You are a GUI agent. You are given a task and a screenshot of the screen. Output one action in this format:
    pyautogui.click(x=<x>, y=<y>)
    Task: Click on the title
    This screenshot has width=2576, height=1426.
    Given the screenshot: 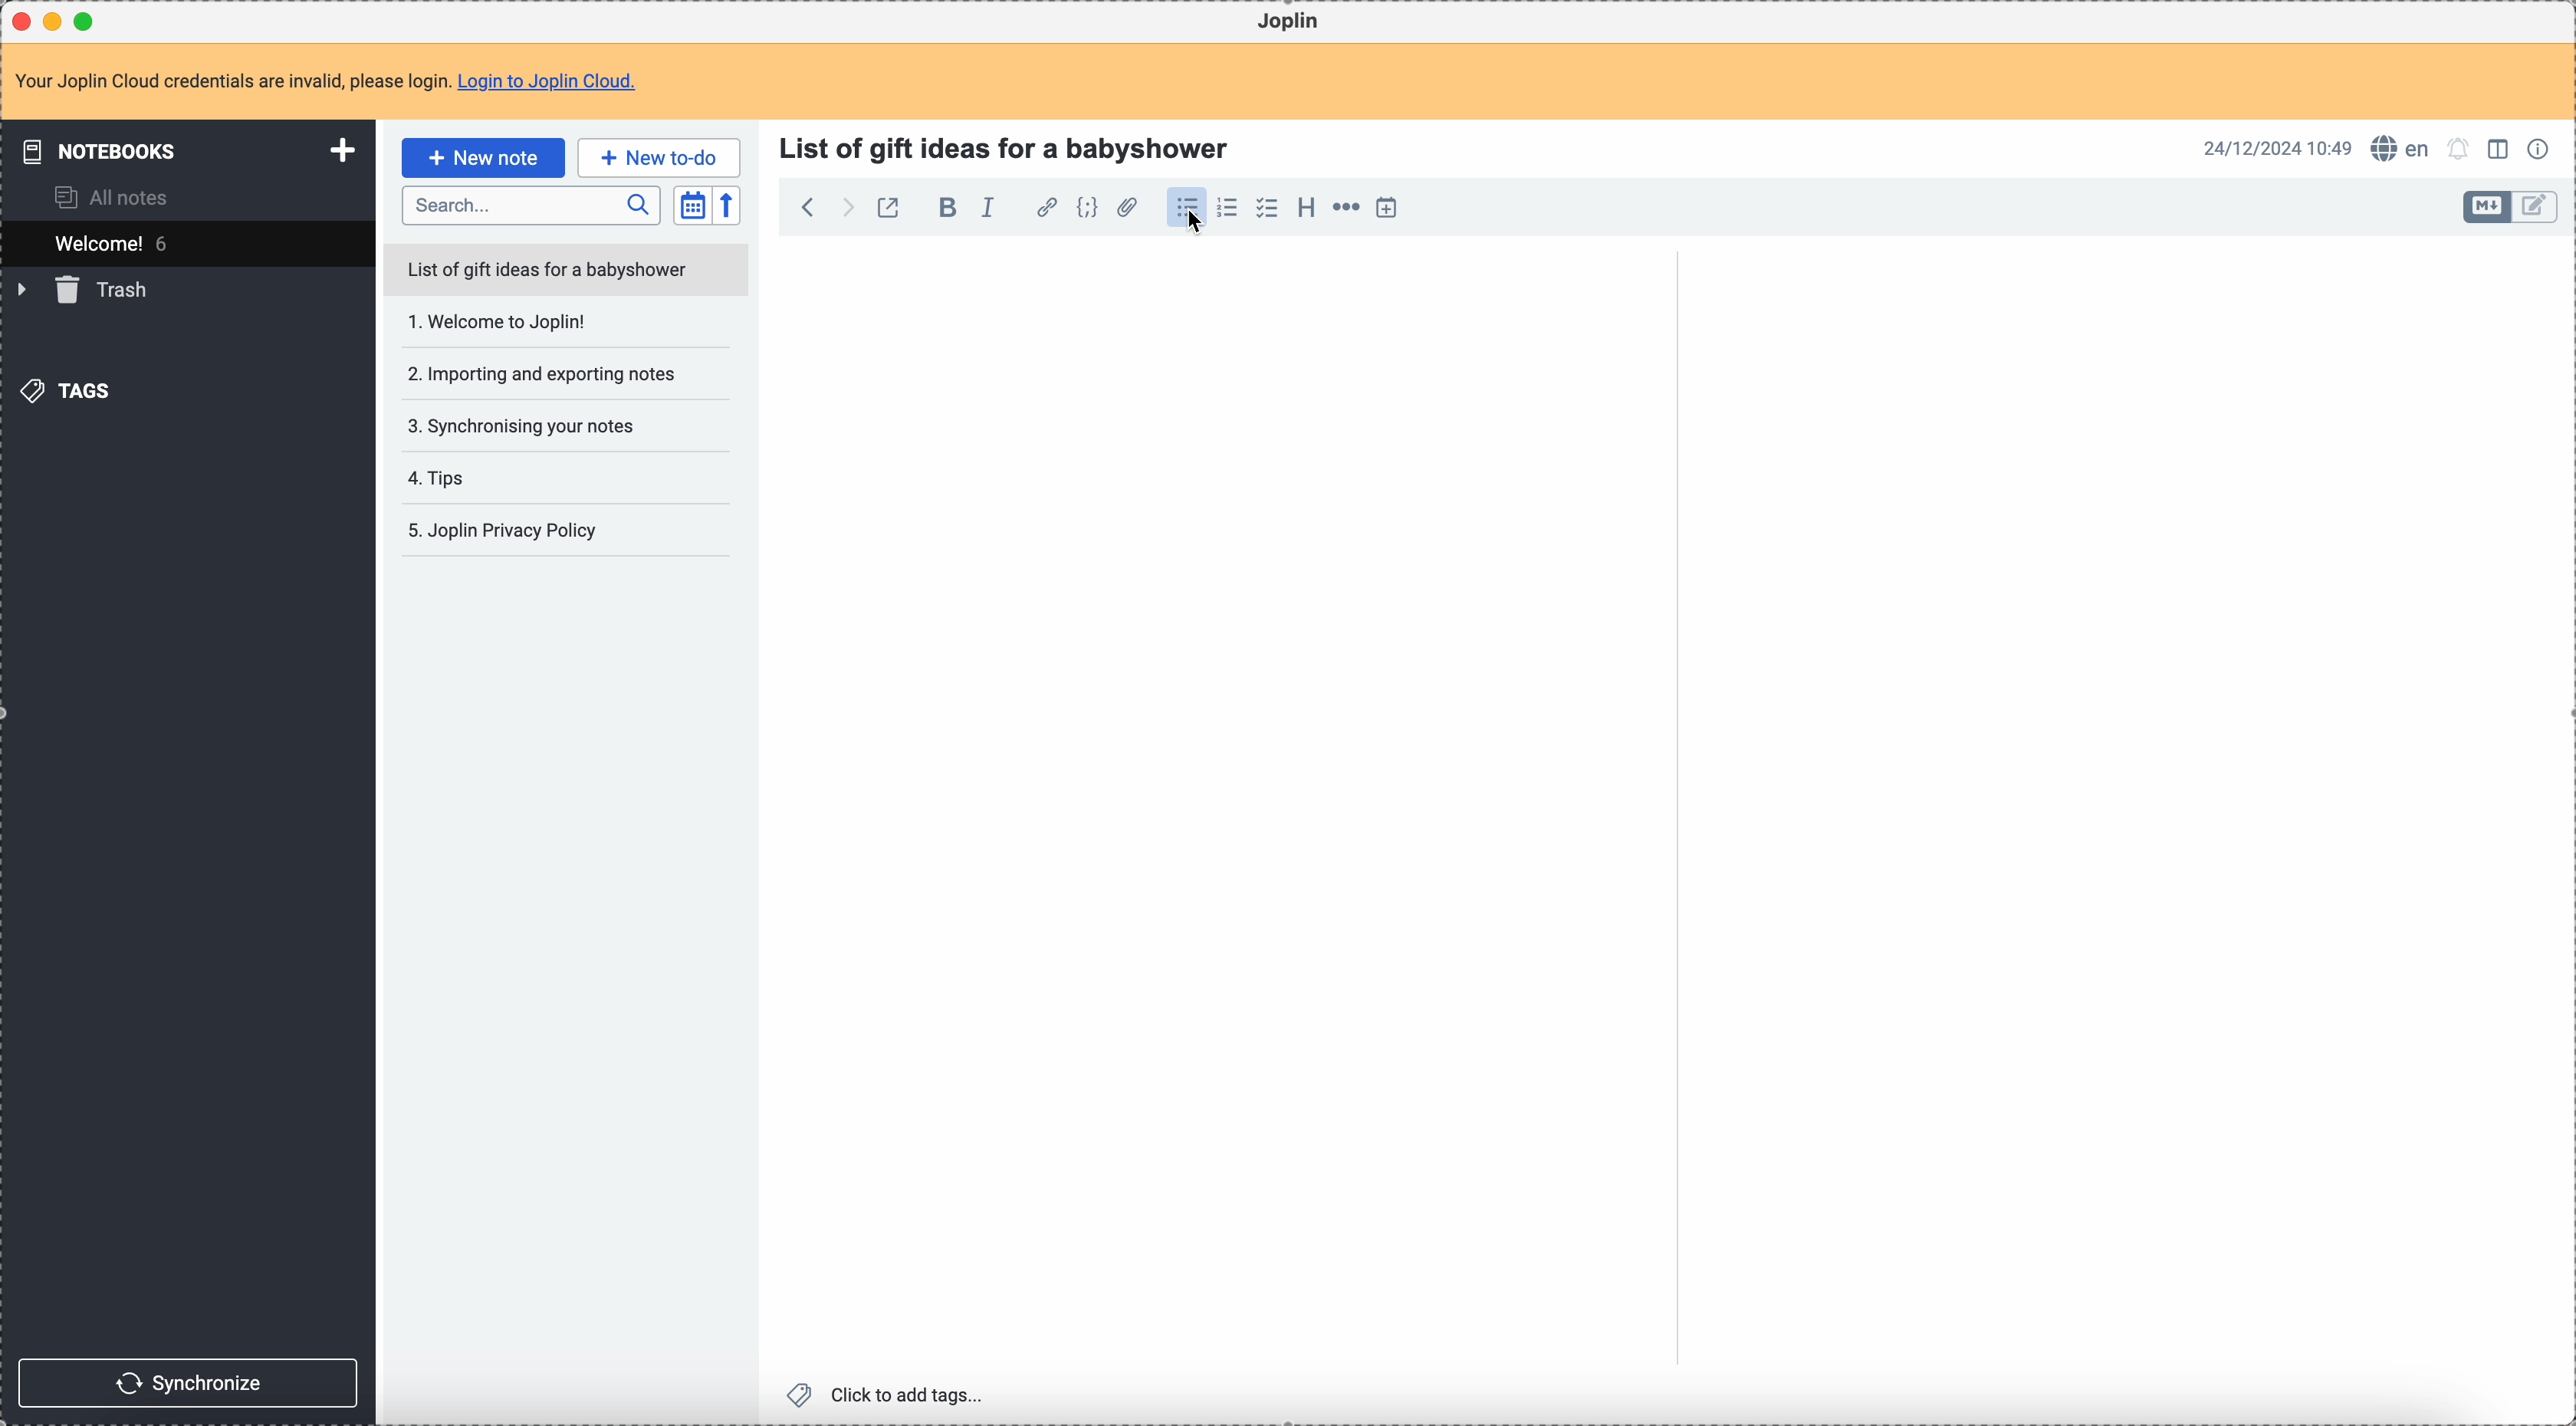 What is the action you would take?
    pyautogui.click(x=1010, y=145)
    